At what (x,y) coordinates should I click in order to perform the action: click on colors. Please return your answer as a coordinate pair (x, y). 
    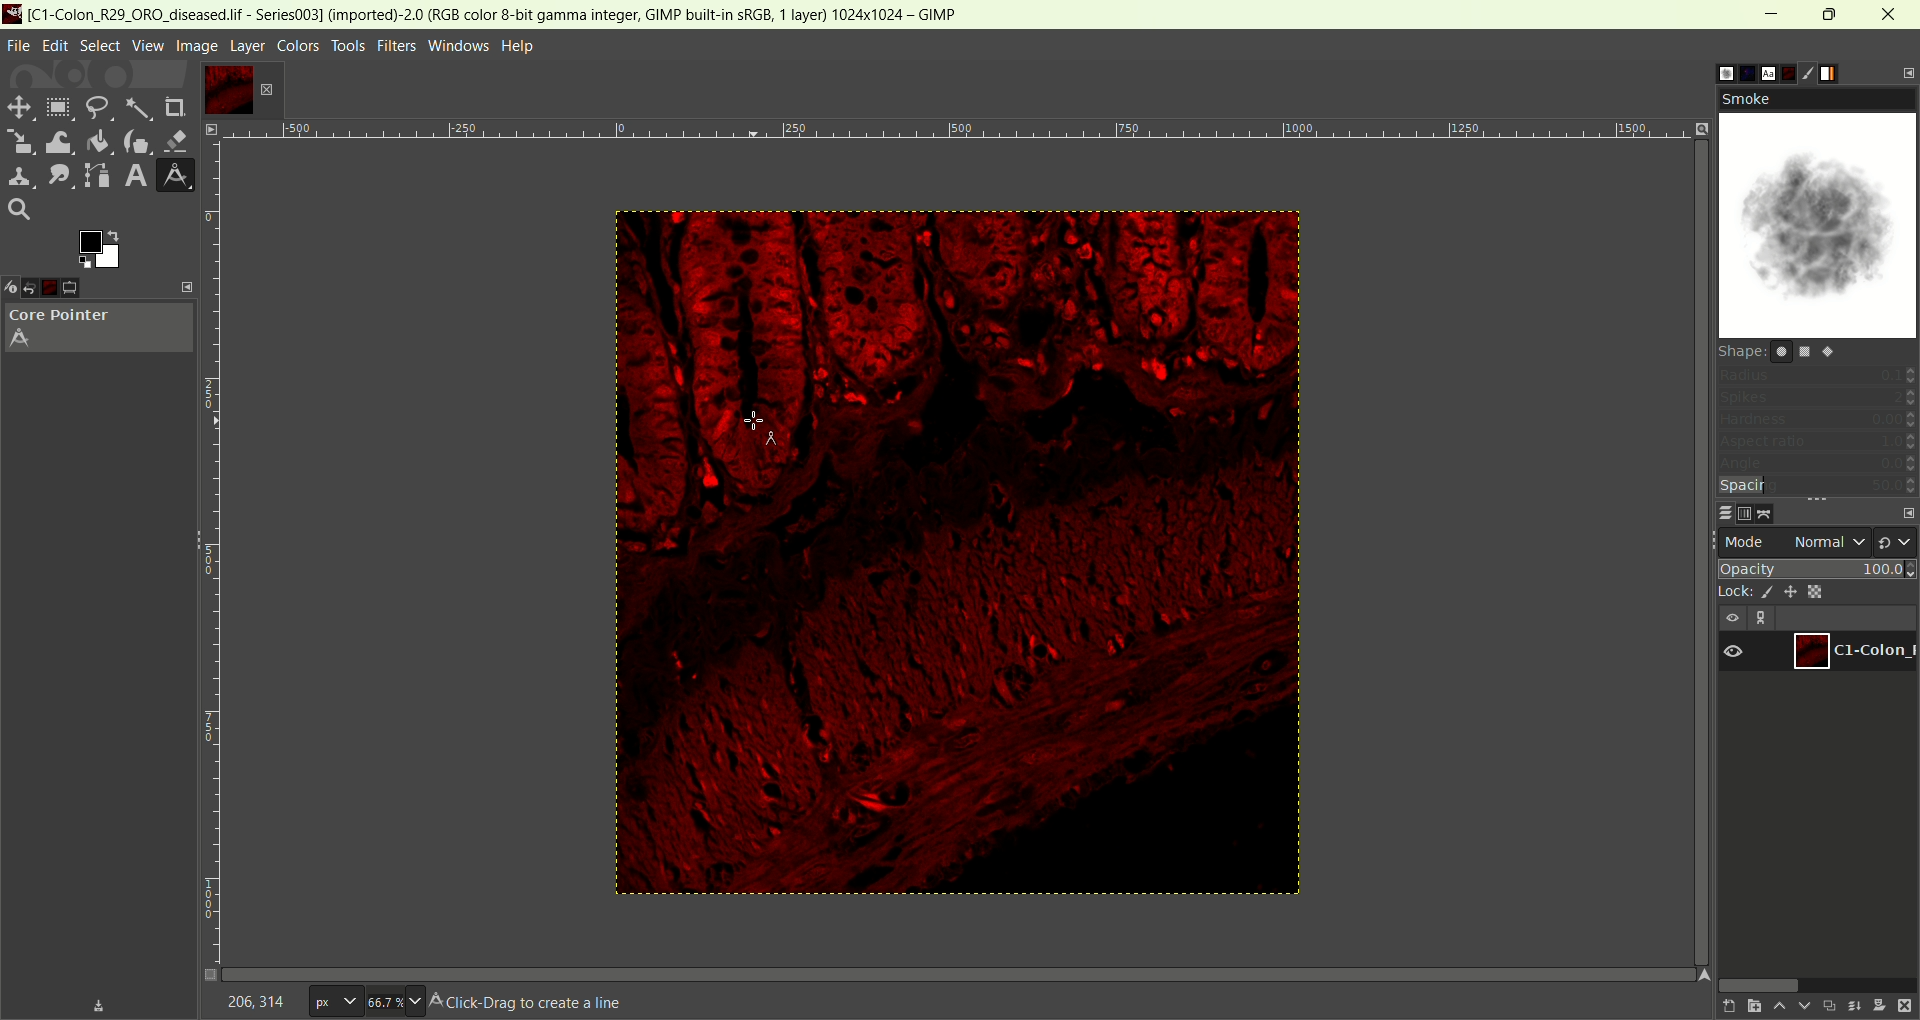
    Looking at the image, I should click on (299, 46).